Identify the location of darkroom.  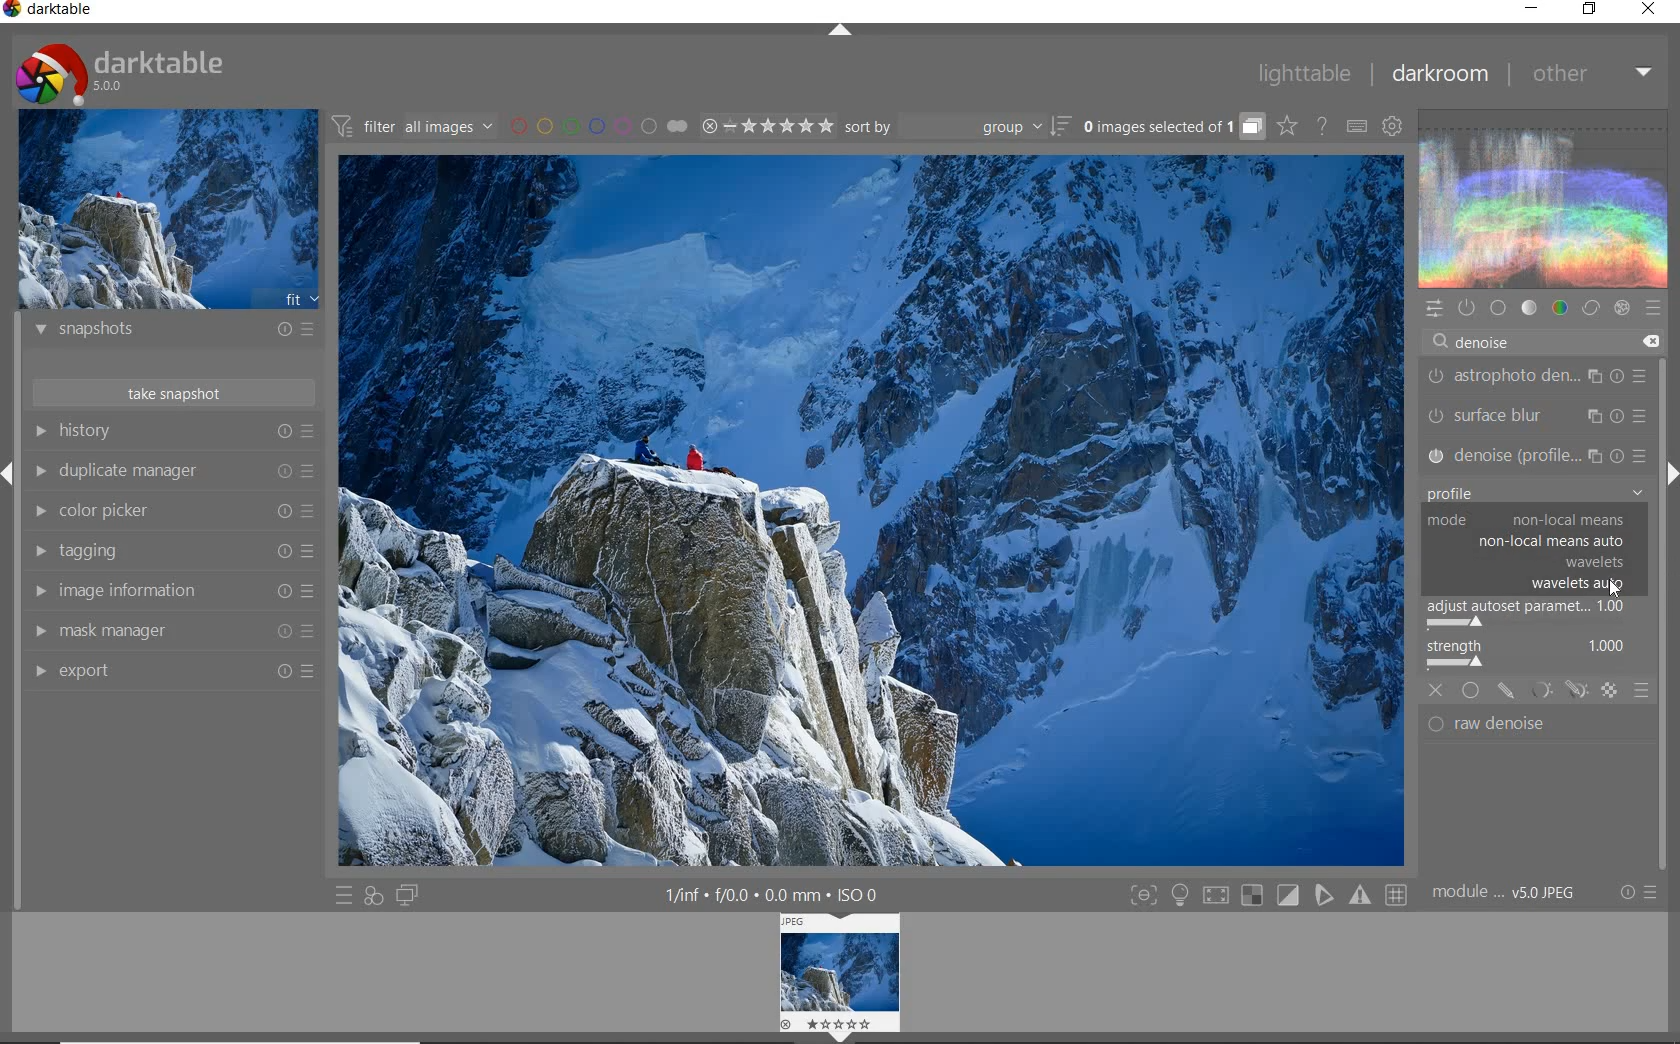
(1439, 74).